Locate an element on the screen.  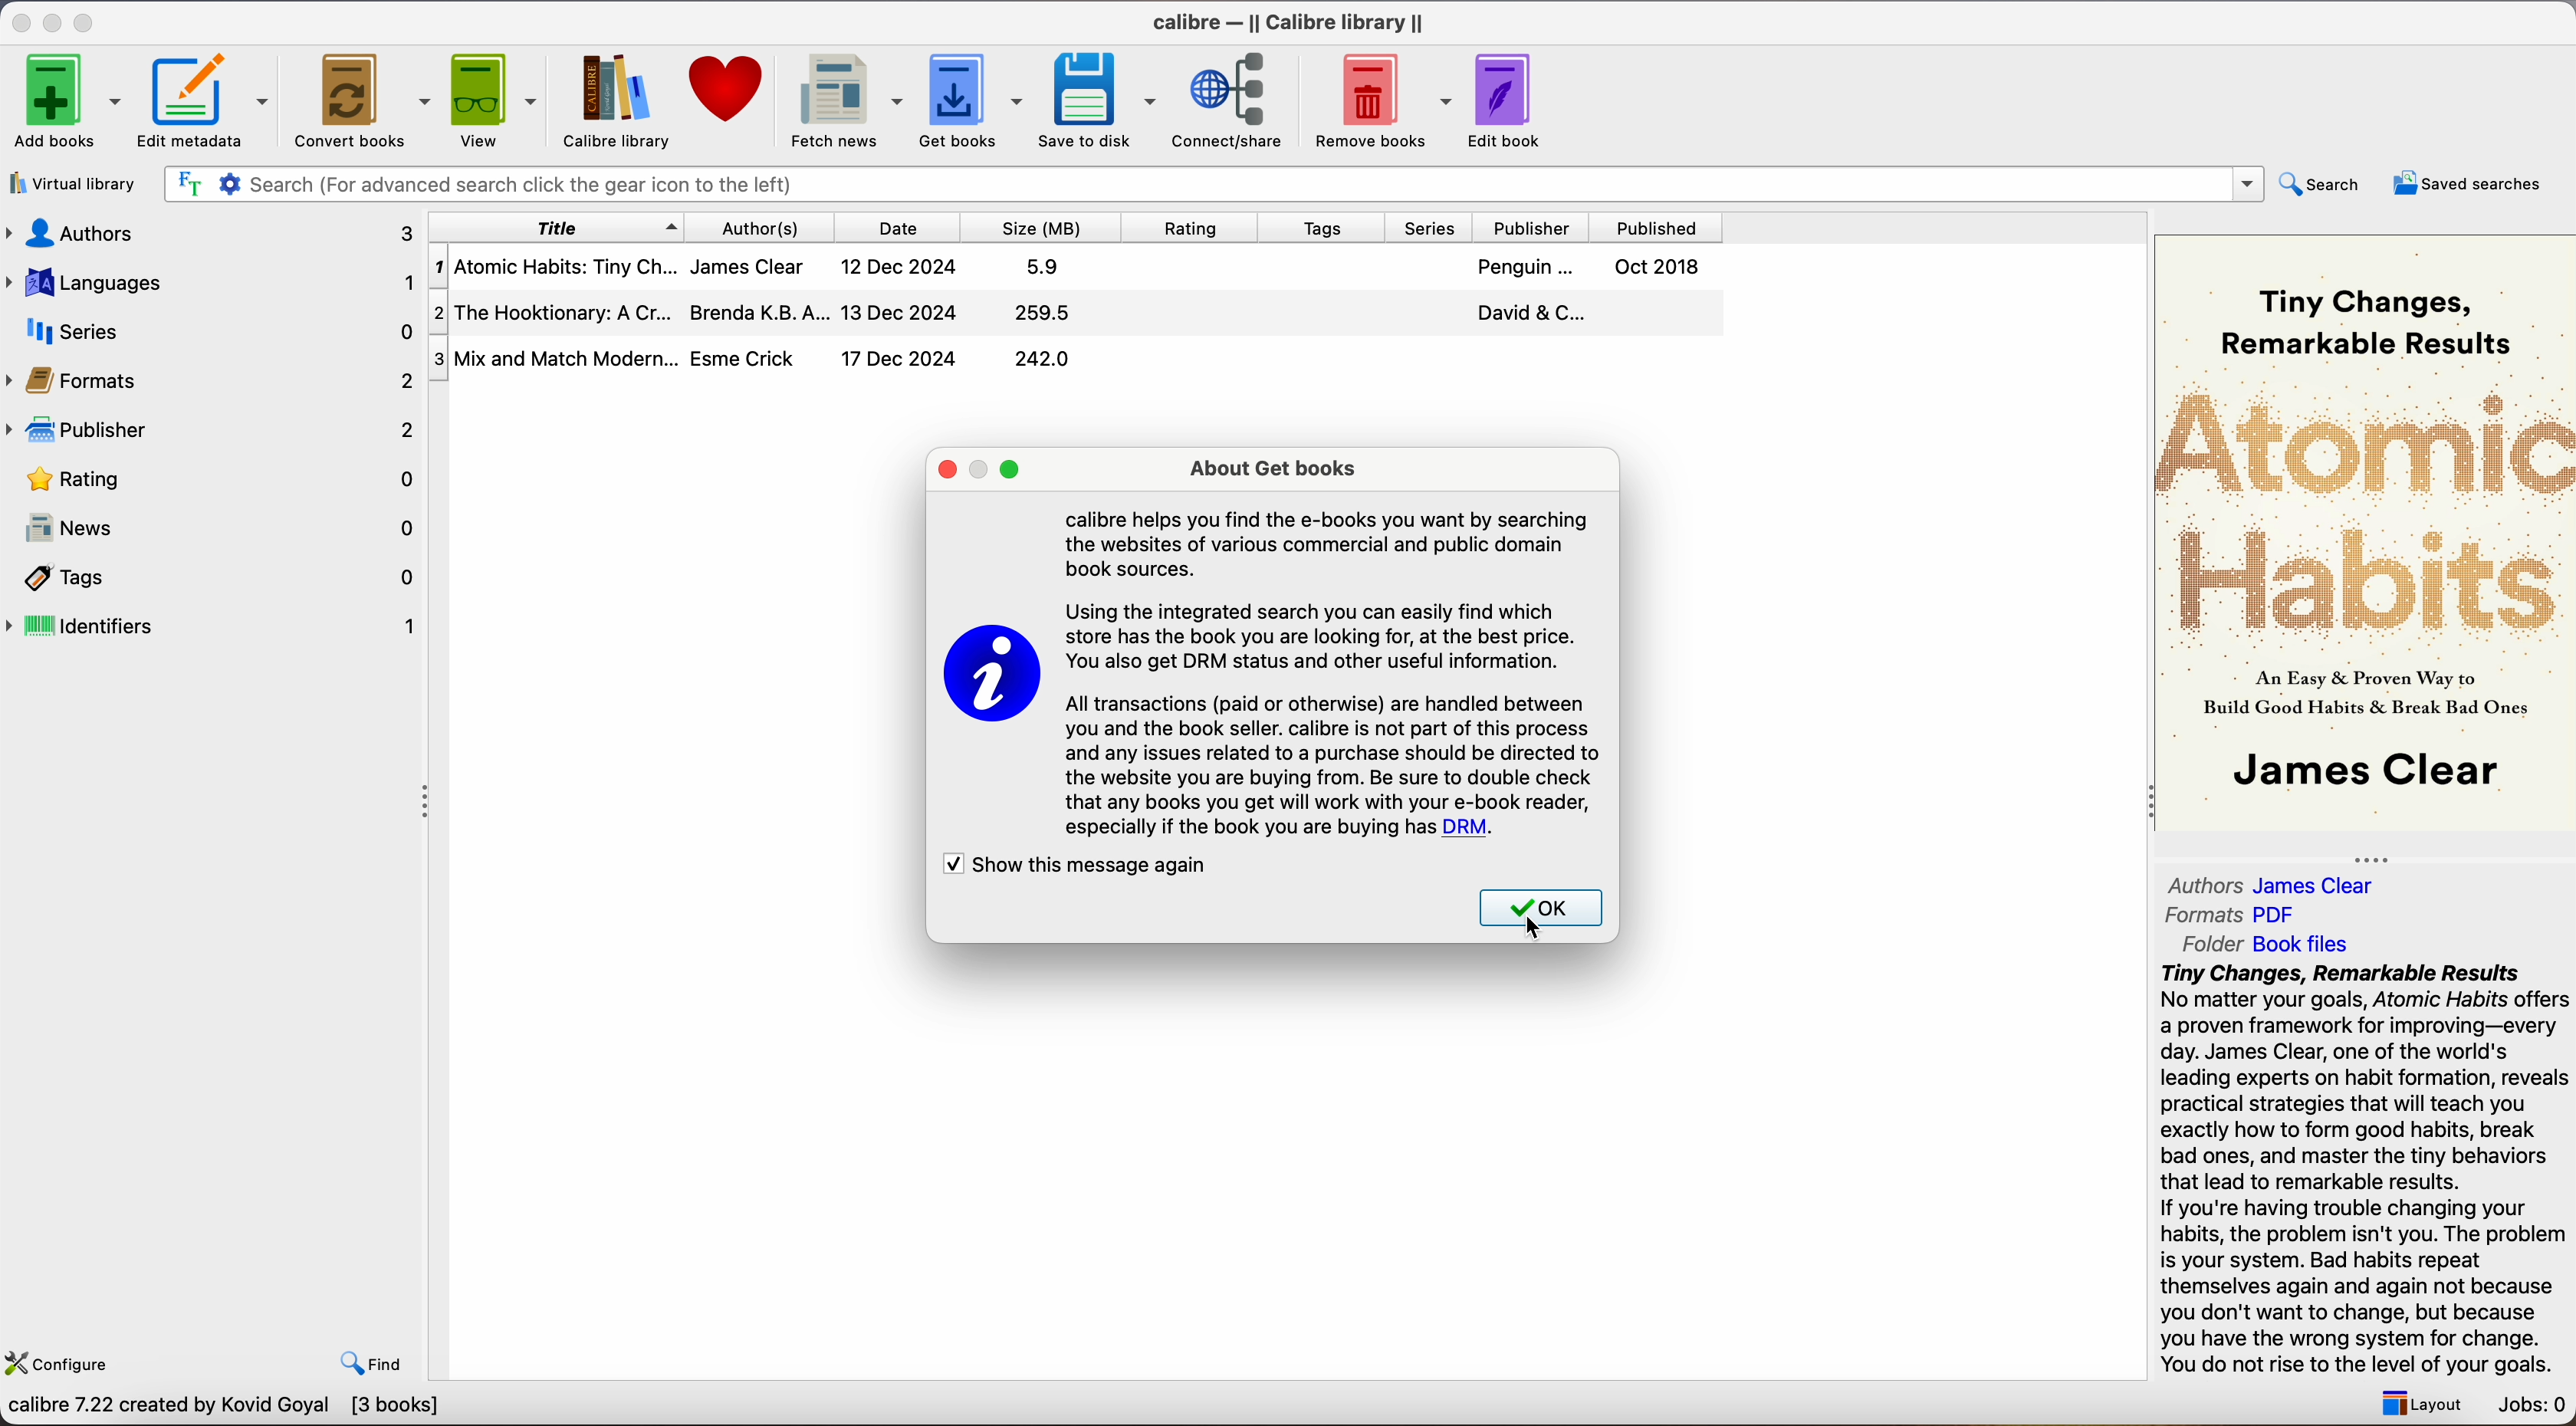
Brenda K.B.A... is located at coordinates (760, 313).